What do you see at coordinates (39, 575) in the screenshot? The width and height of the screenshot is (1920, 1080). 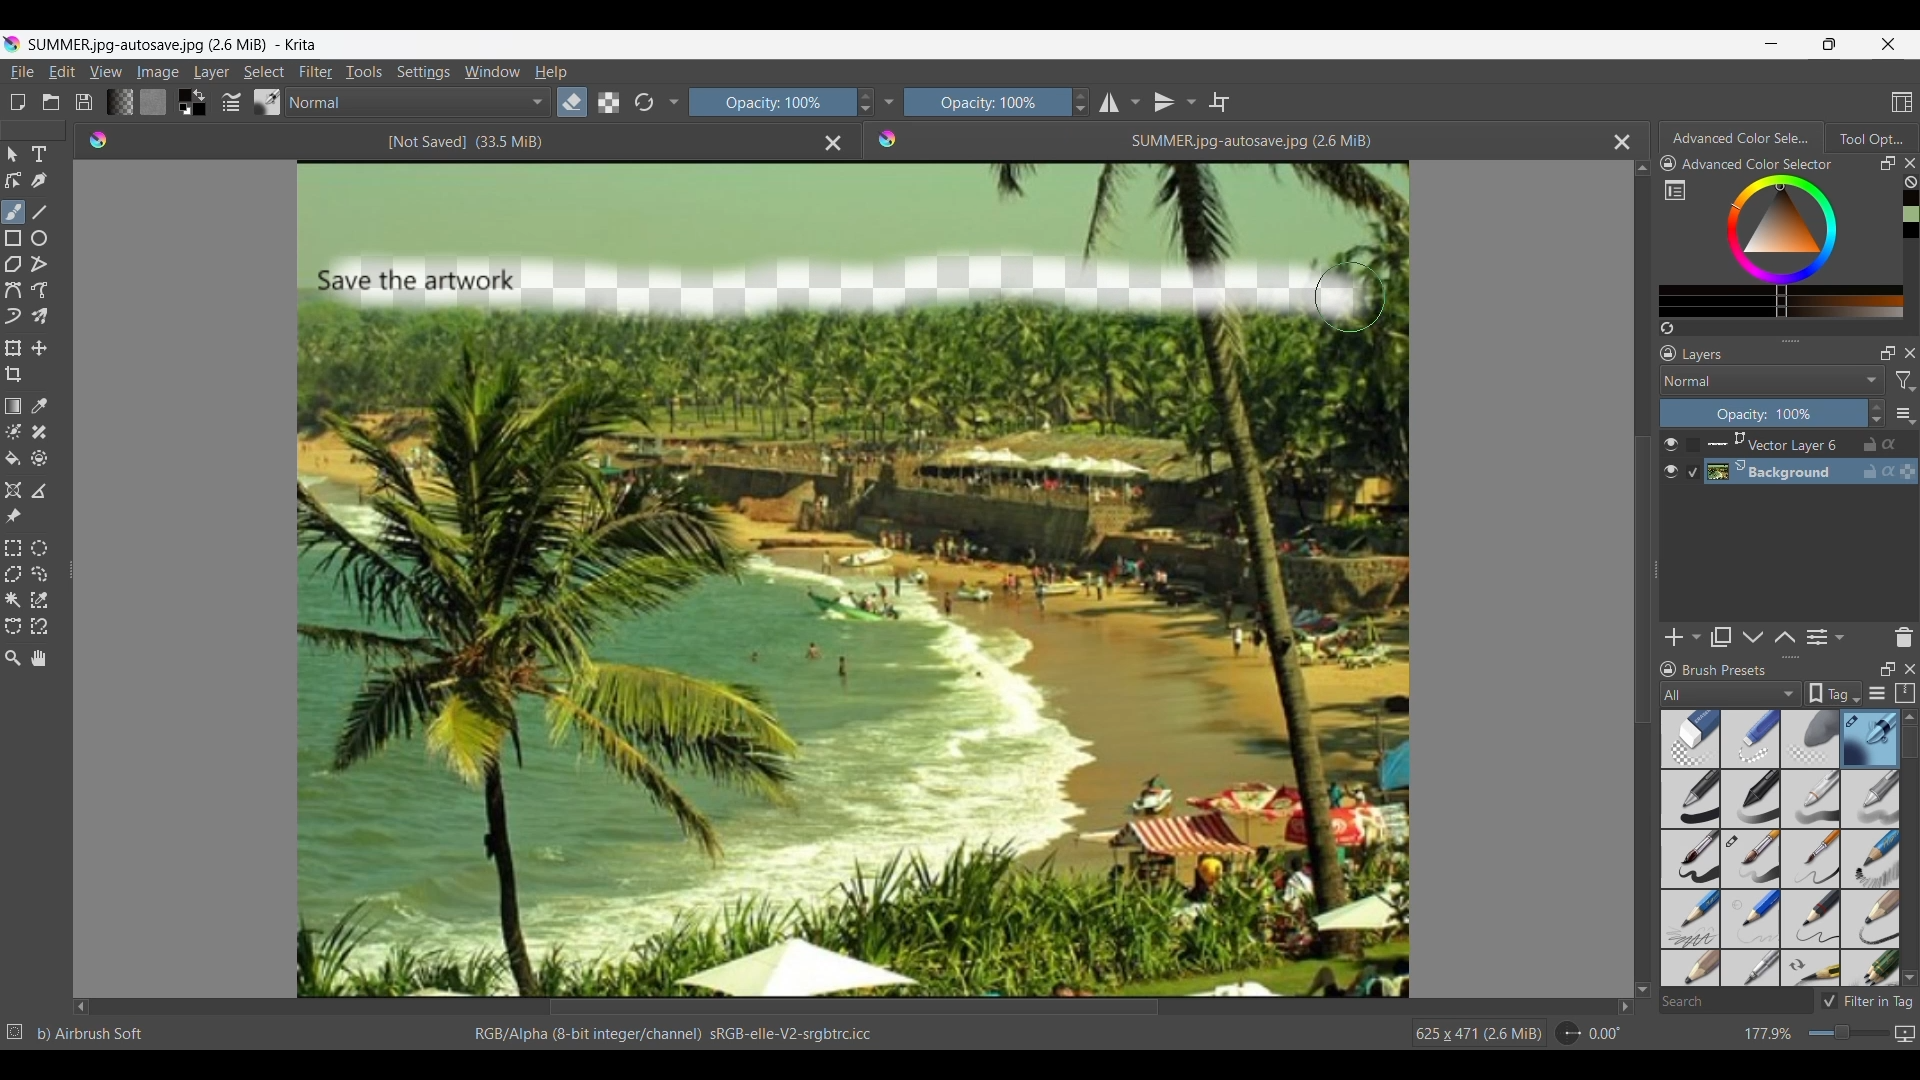 I see `Freehand selection tool` at bounding box center [39, 575].